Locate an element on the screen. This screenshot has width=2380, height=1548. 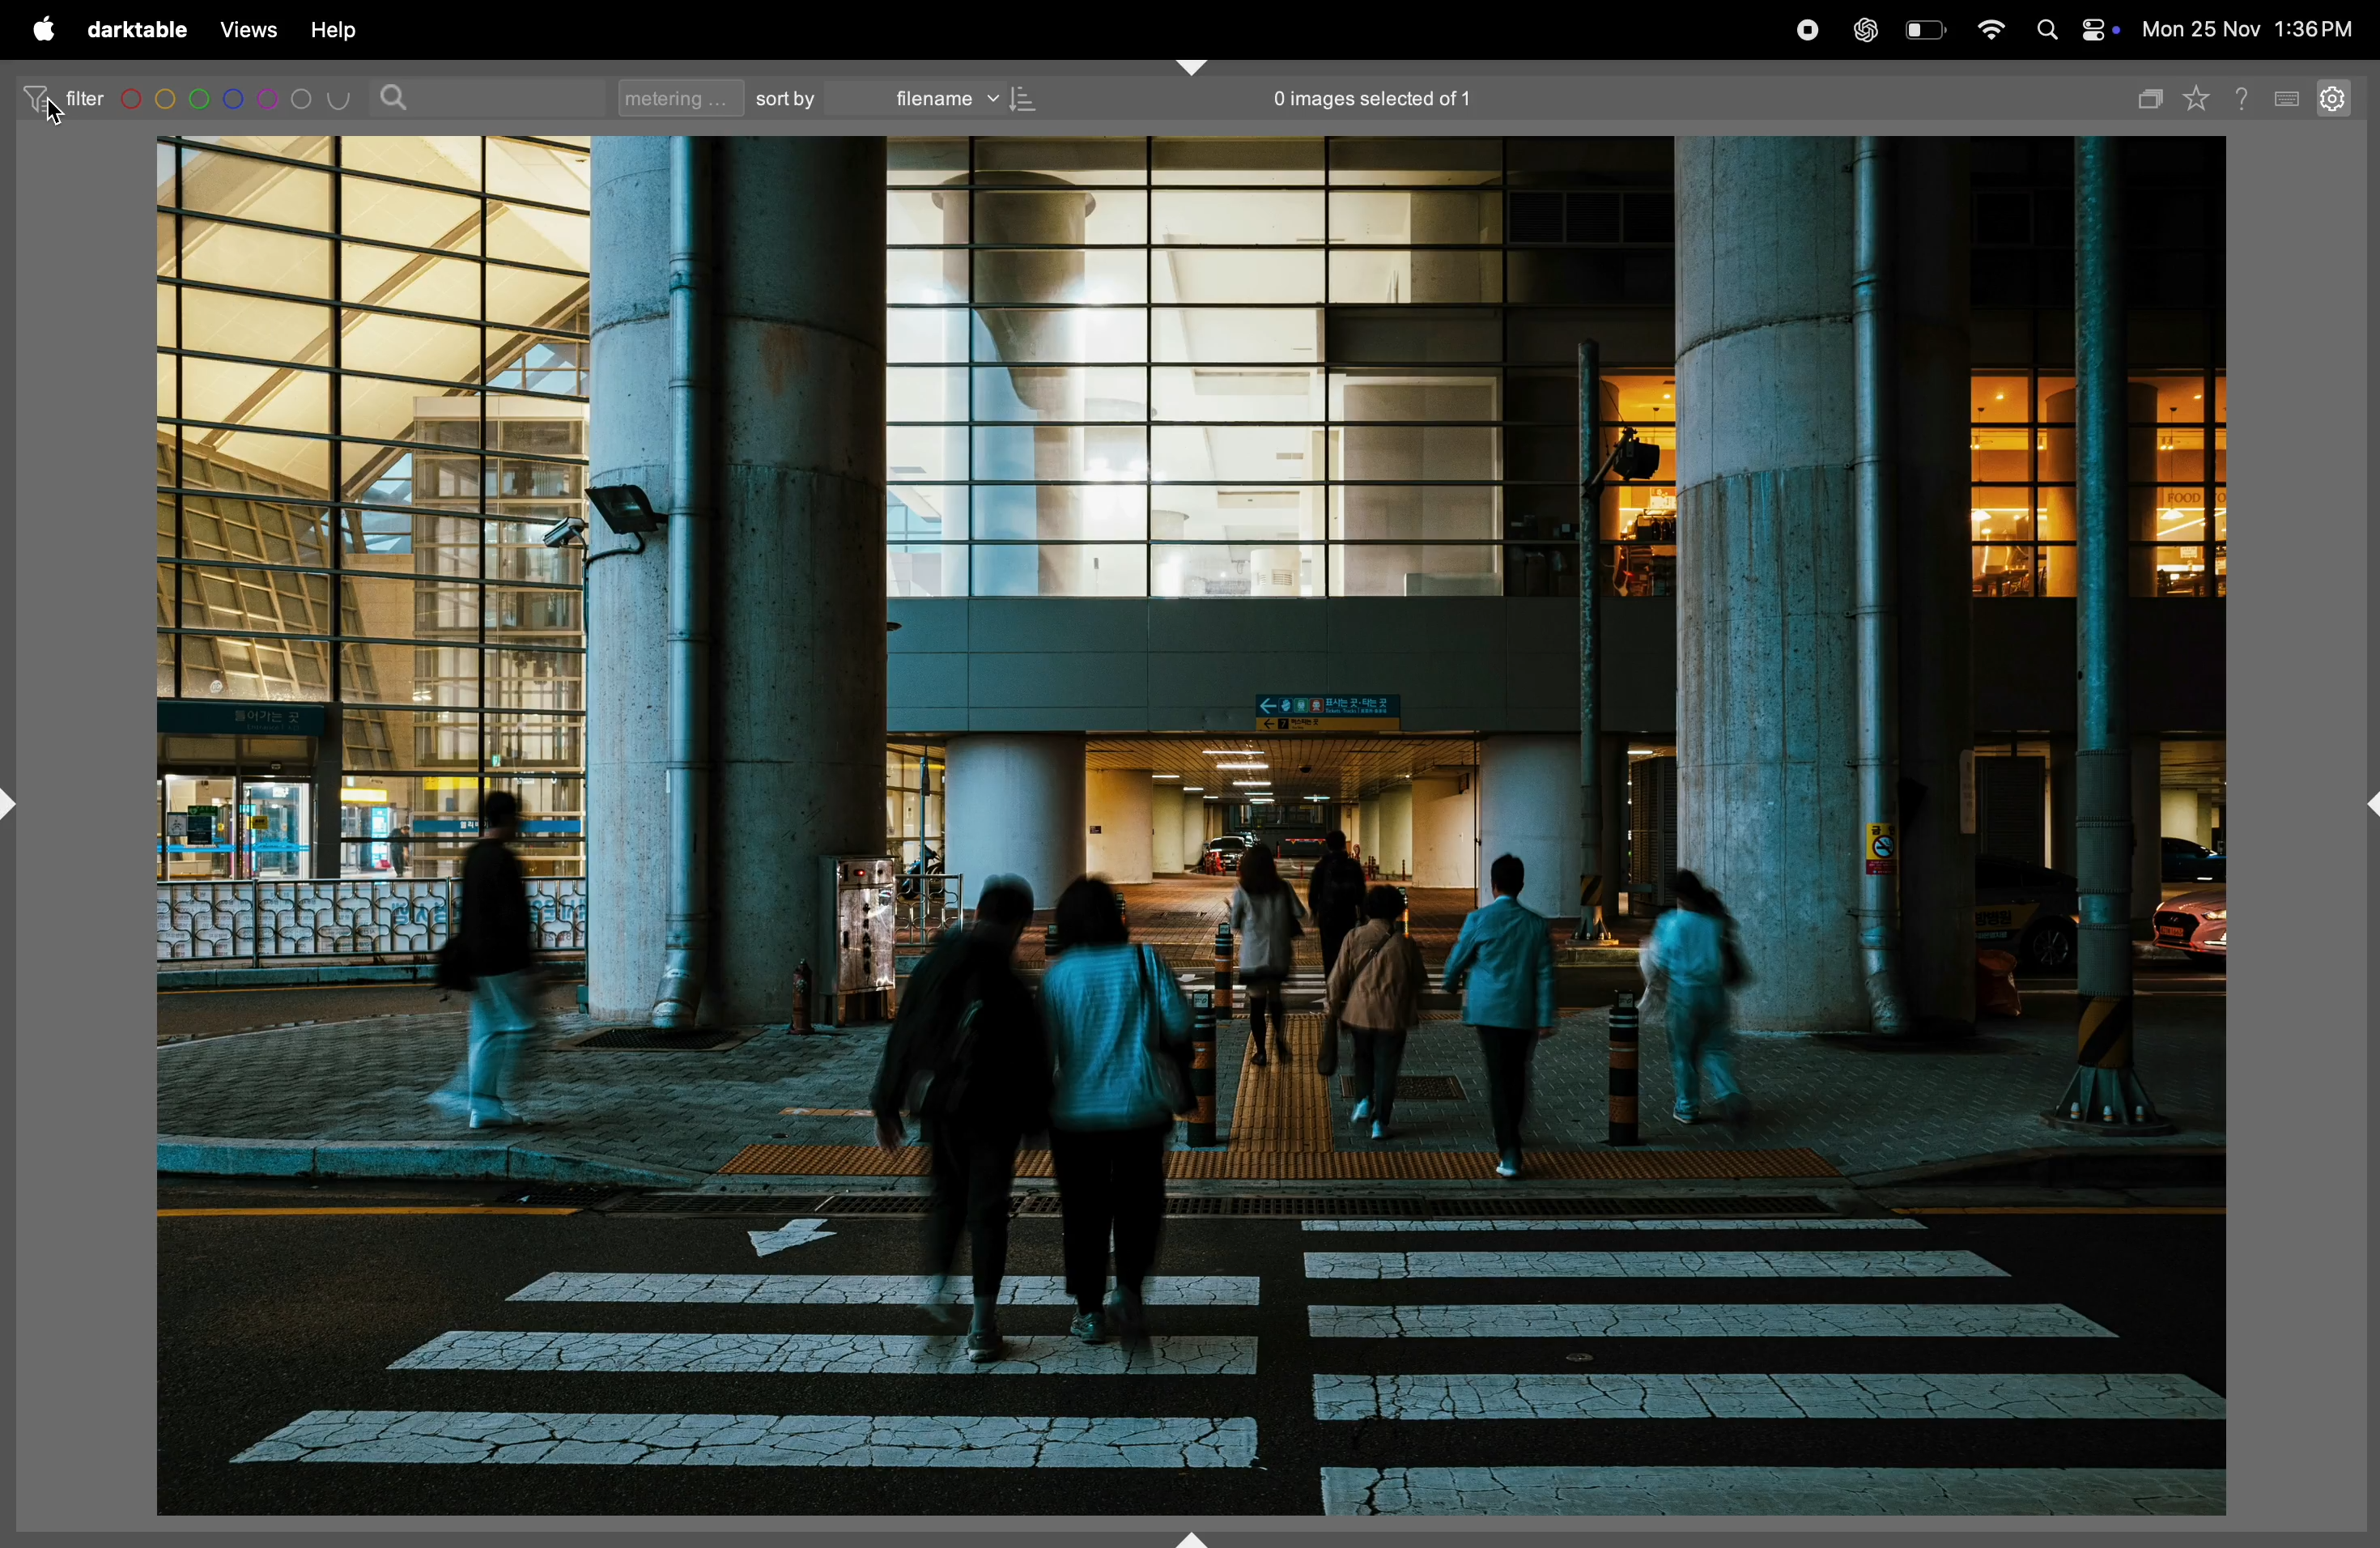
Shift+ctrl+r is located at coordinates (2364, 806).